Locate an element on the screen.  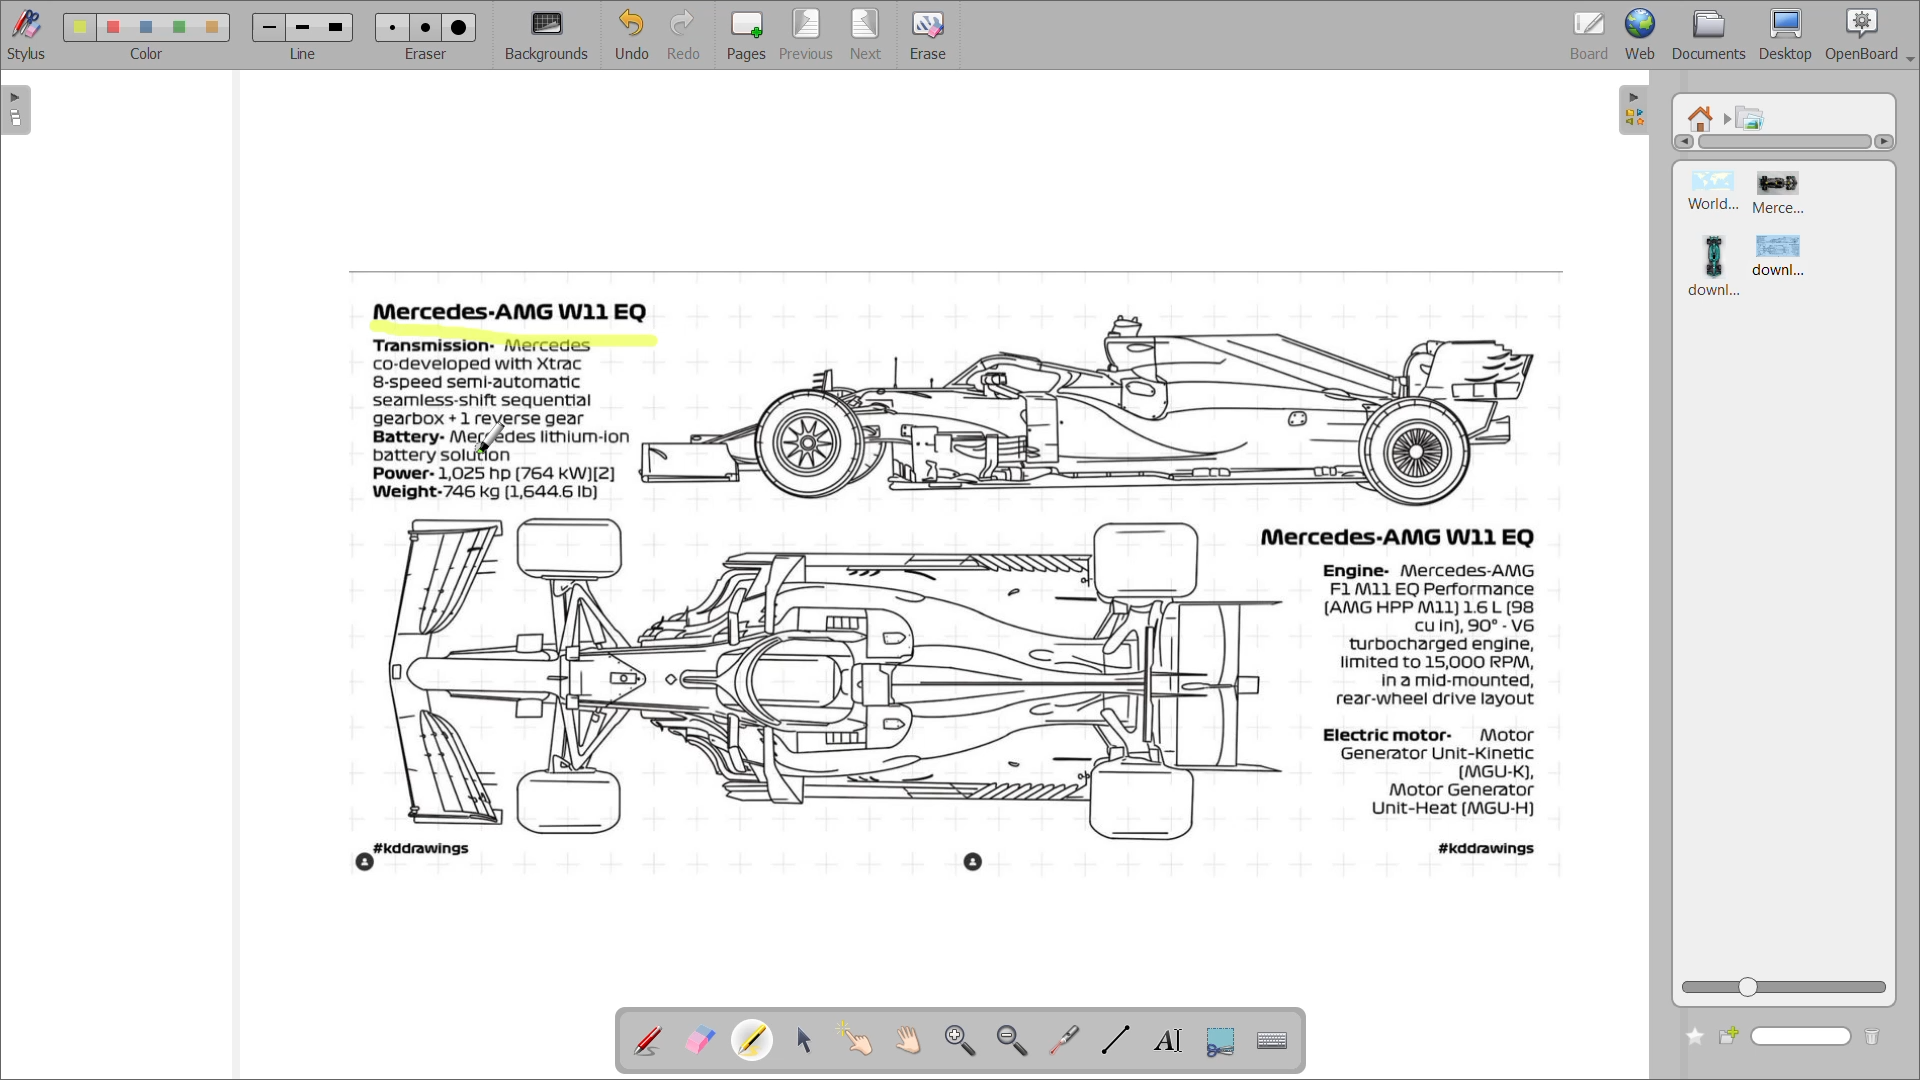
color 3 is located at coordinates (149, 26).